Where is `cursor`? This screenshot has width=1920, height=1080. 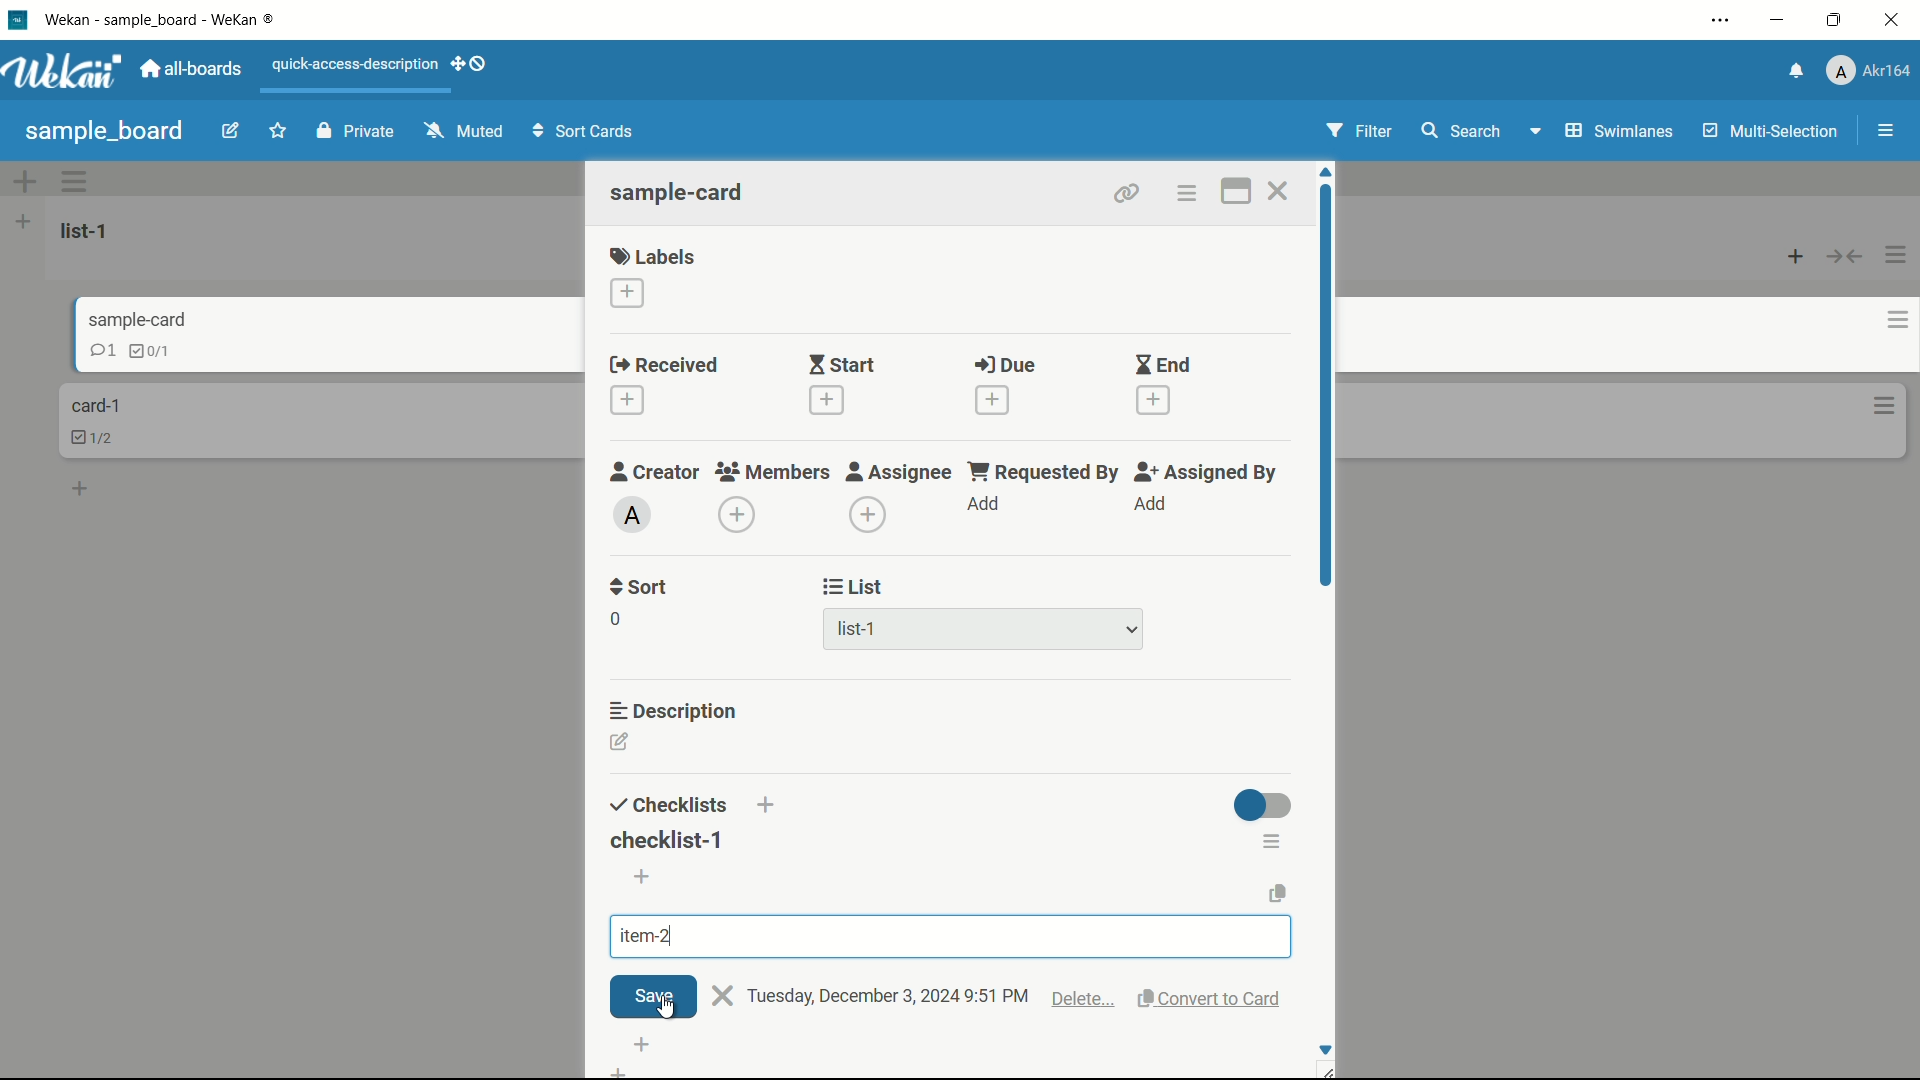 cursor is located at coordinates (668, 1009).